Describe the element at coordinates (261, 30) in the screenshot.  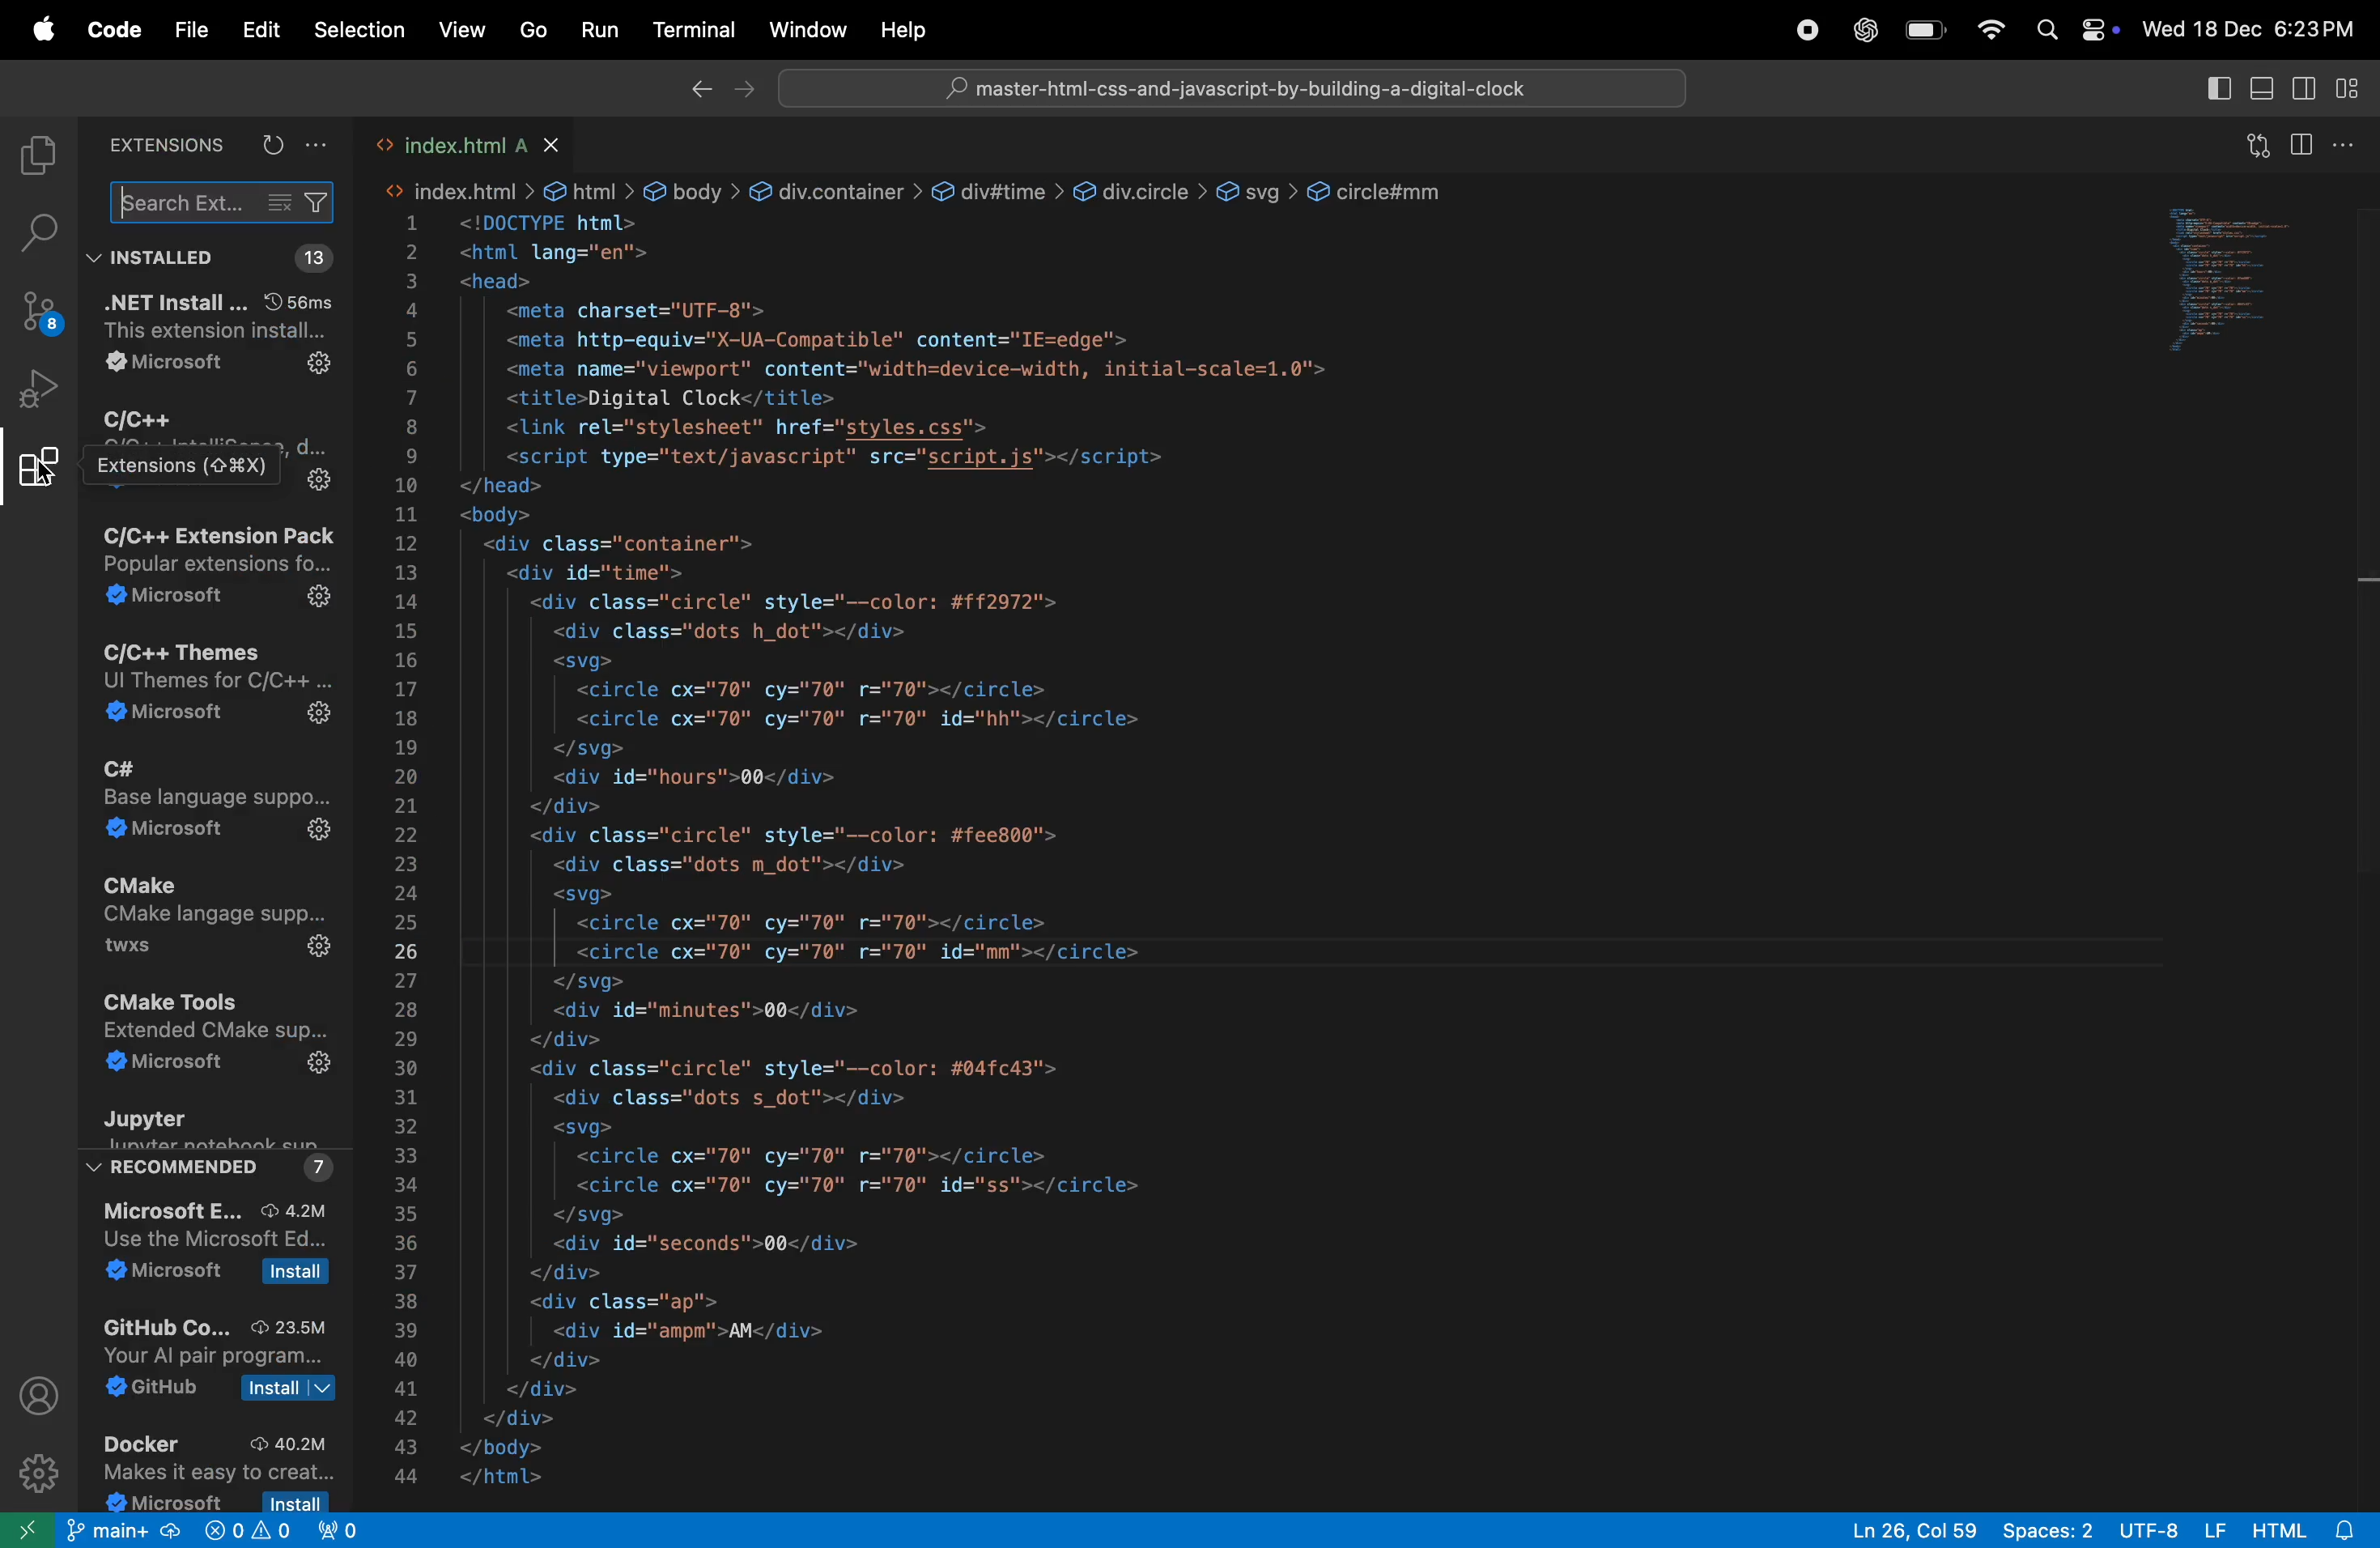
I see `edit` at that location.